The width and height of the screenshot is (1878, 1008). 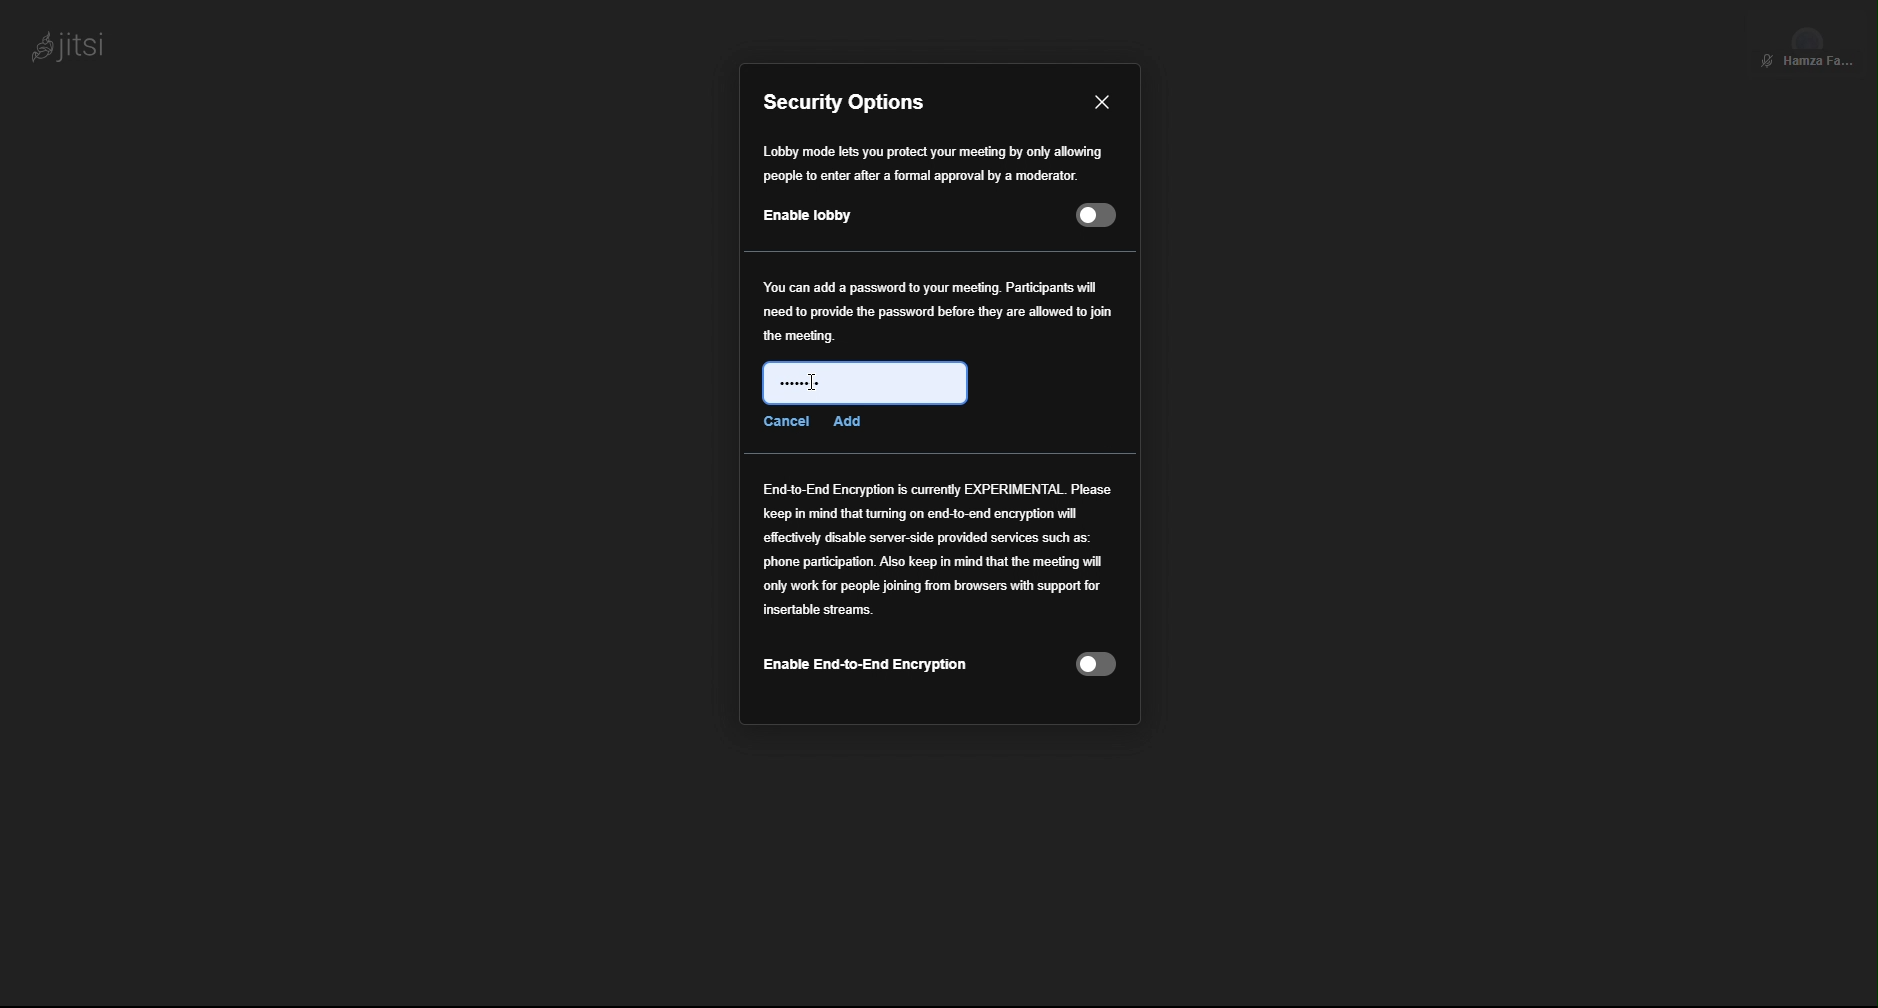 What do you see at coordinates (65, 42) in the screenshot?
I see `jitsi` at bounding box center [65, 42].